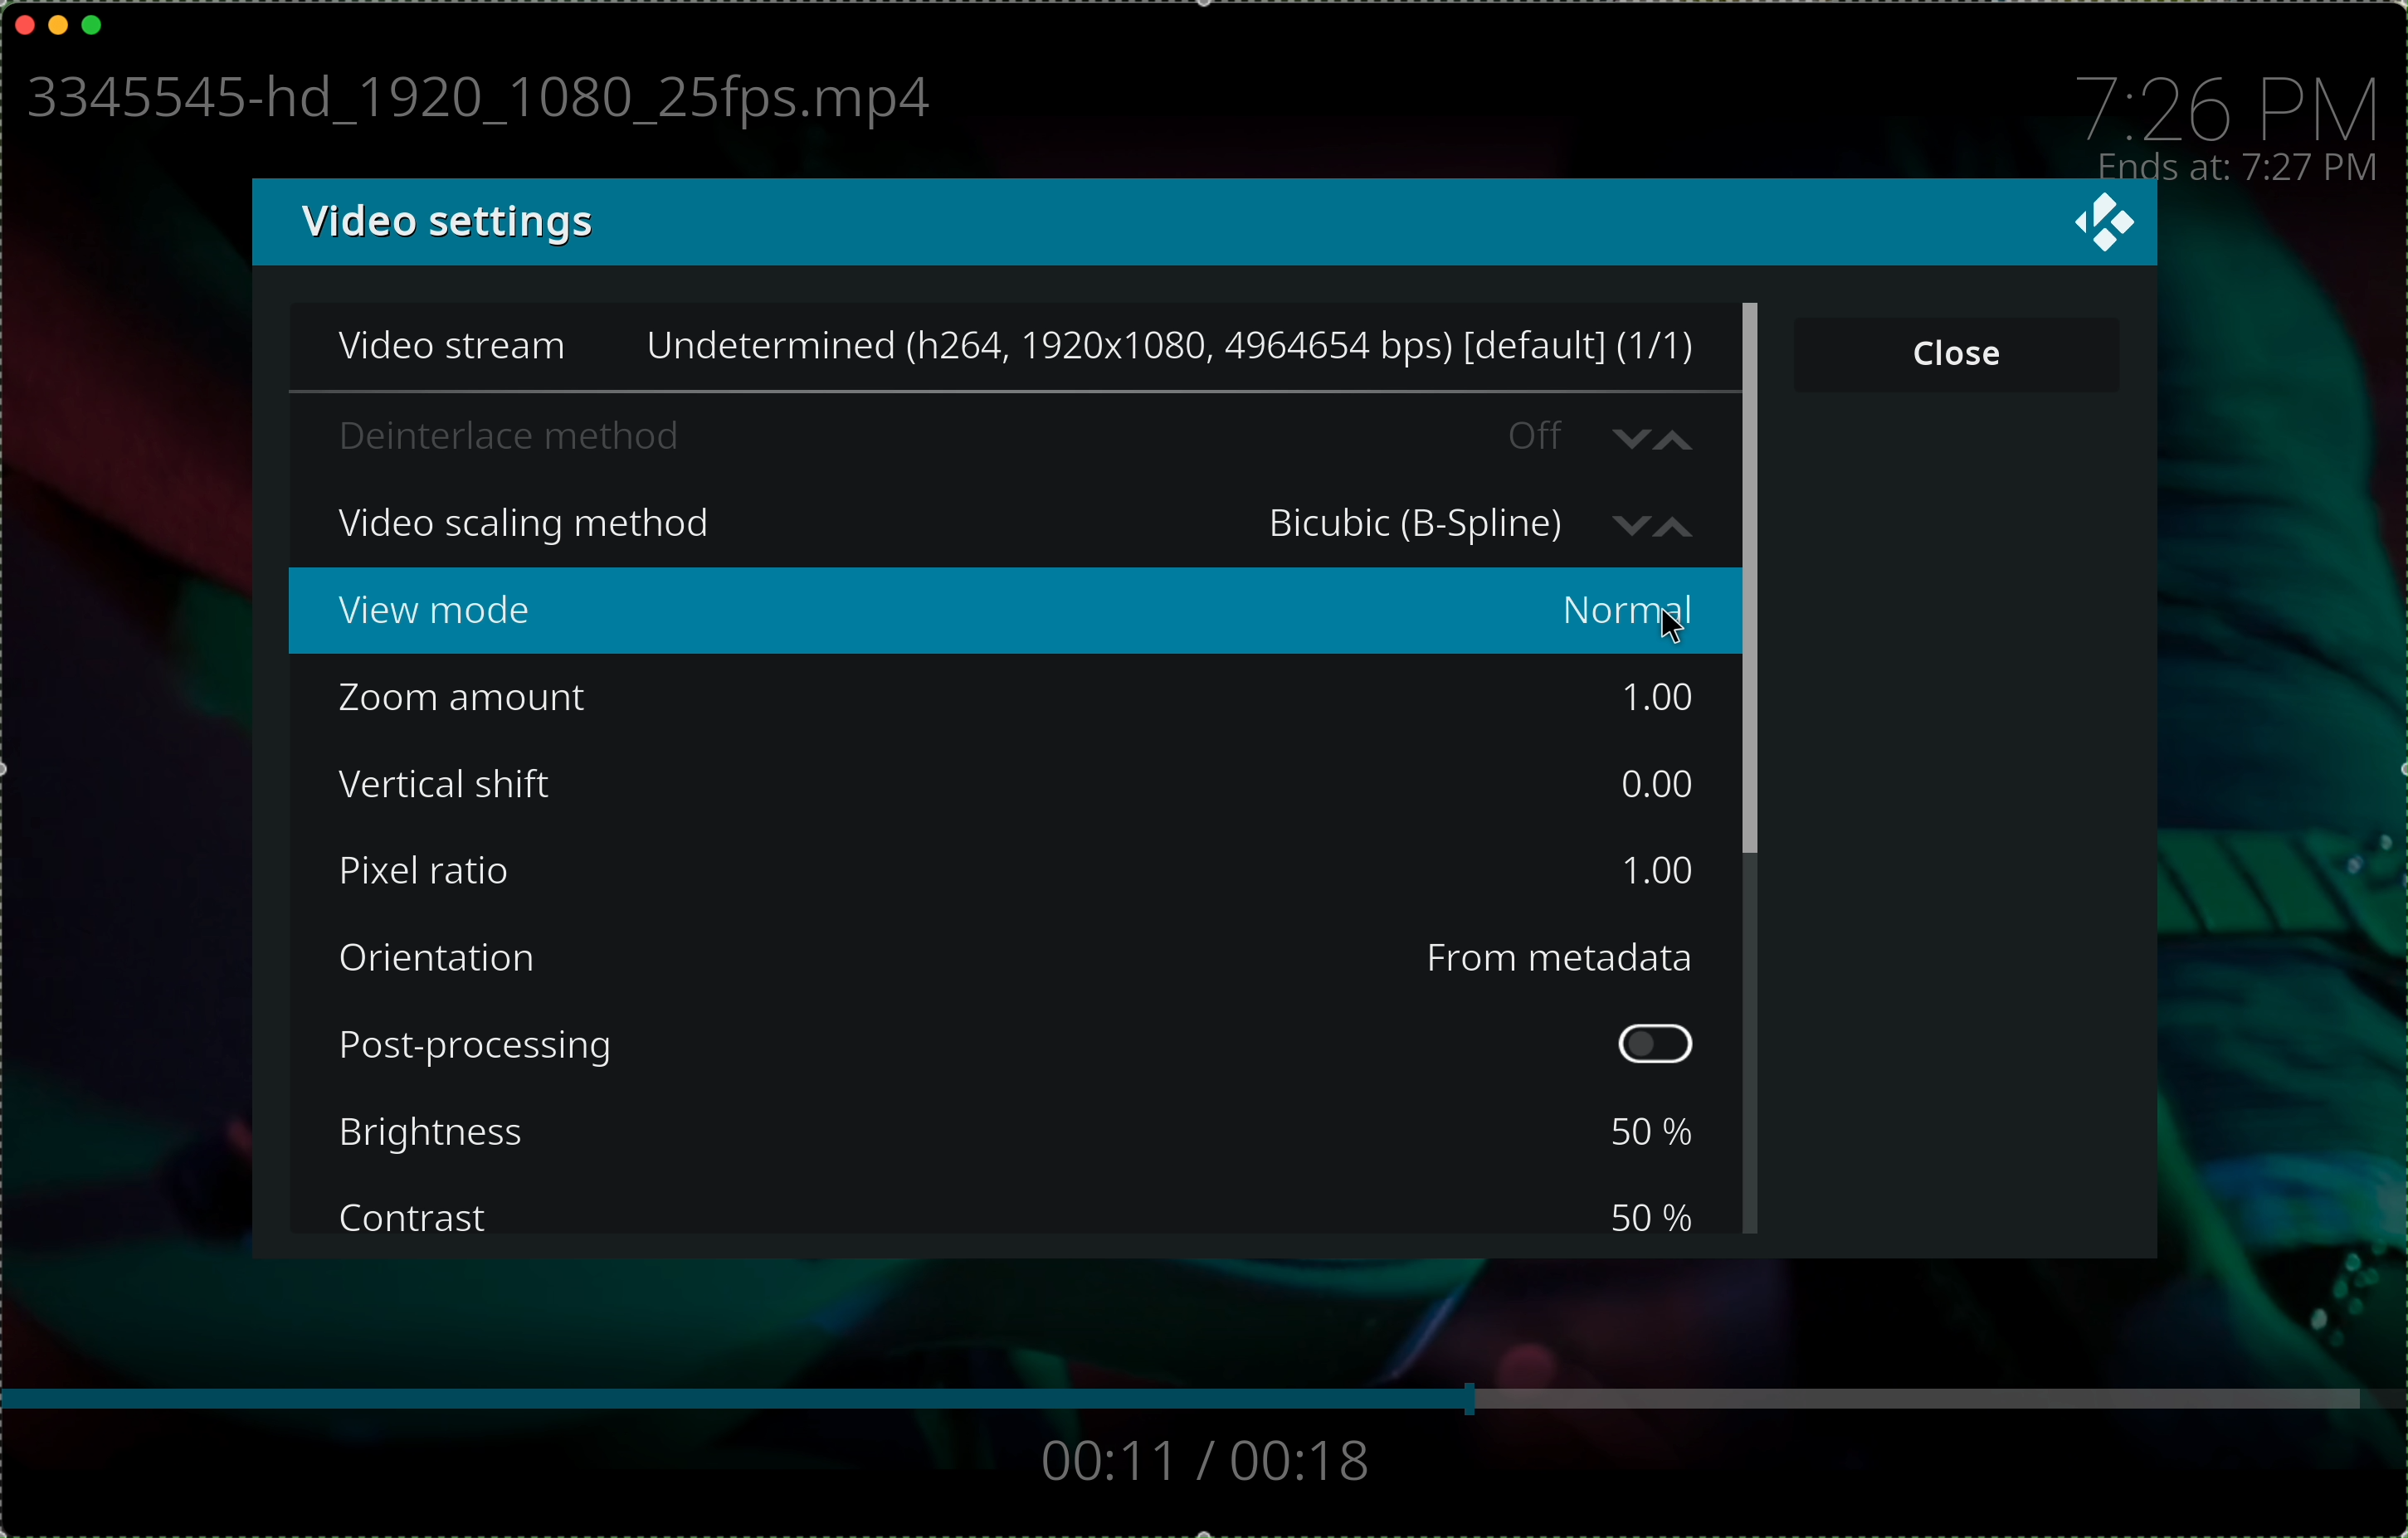 Image resolution: width=2408 pixels, height=1538 pixels. What do you see at coordinates (1559, 959) in the screenshot?
I see `from metadata` at bounding box center [1559, 959].